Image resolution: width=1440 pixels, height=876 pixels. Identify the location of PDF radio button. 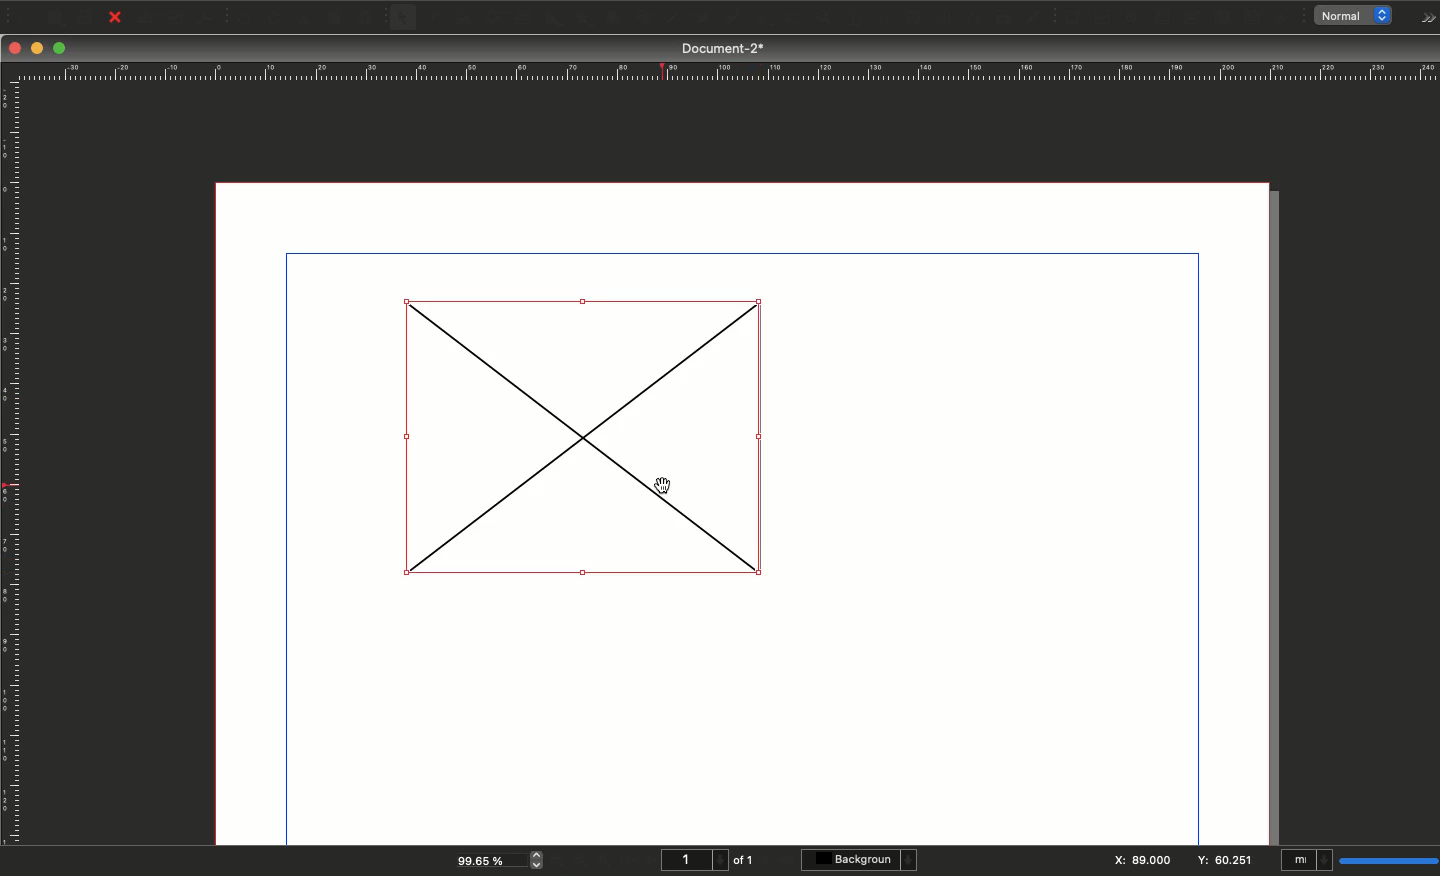
(1133, 18).